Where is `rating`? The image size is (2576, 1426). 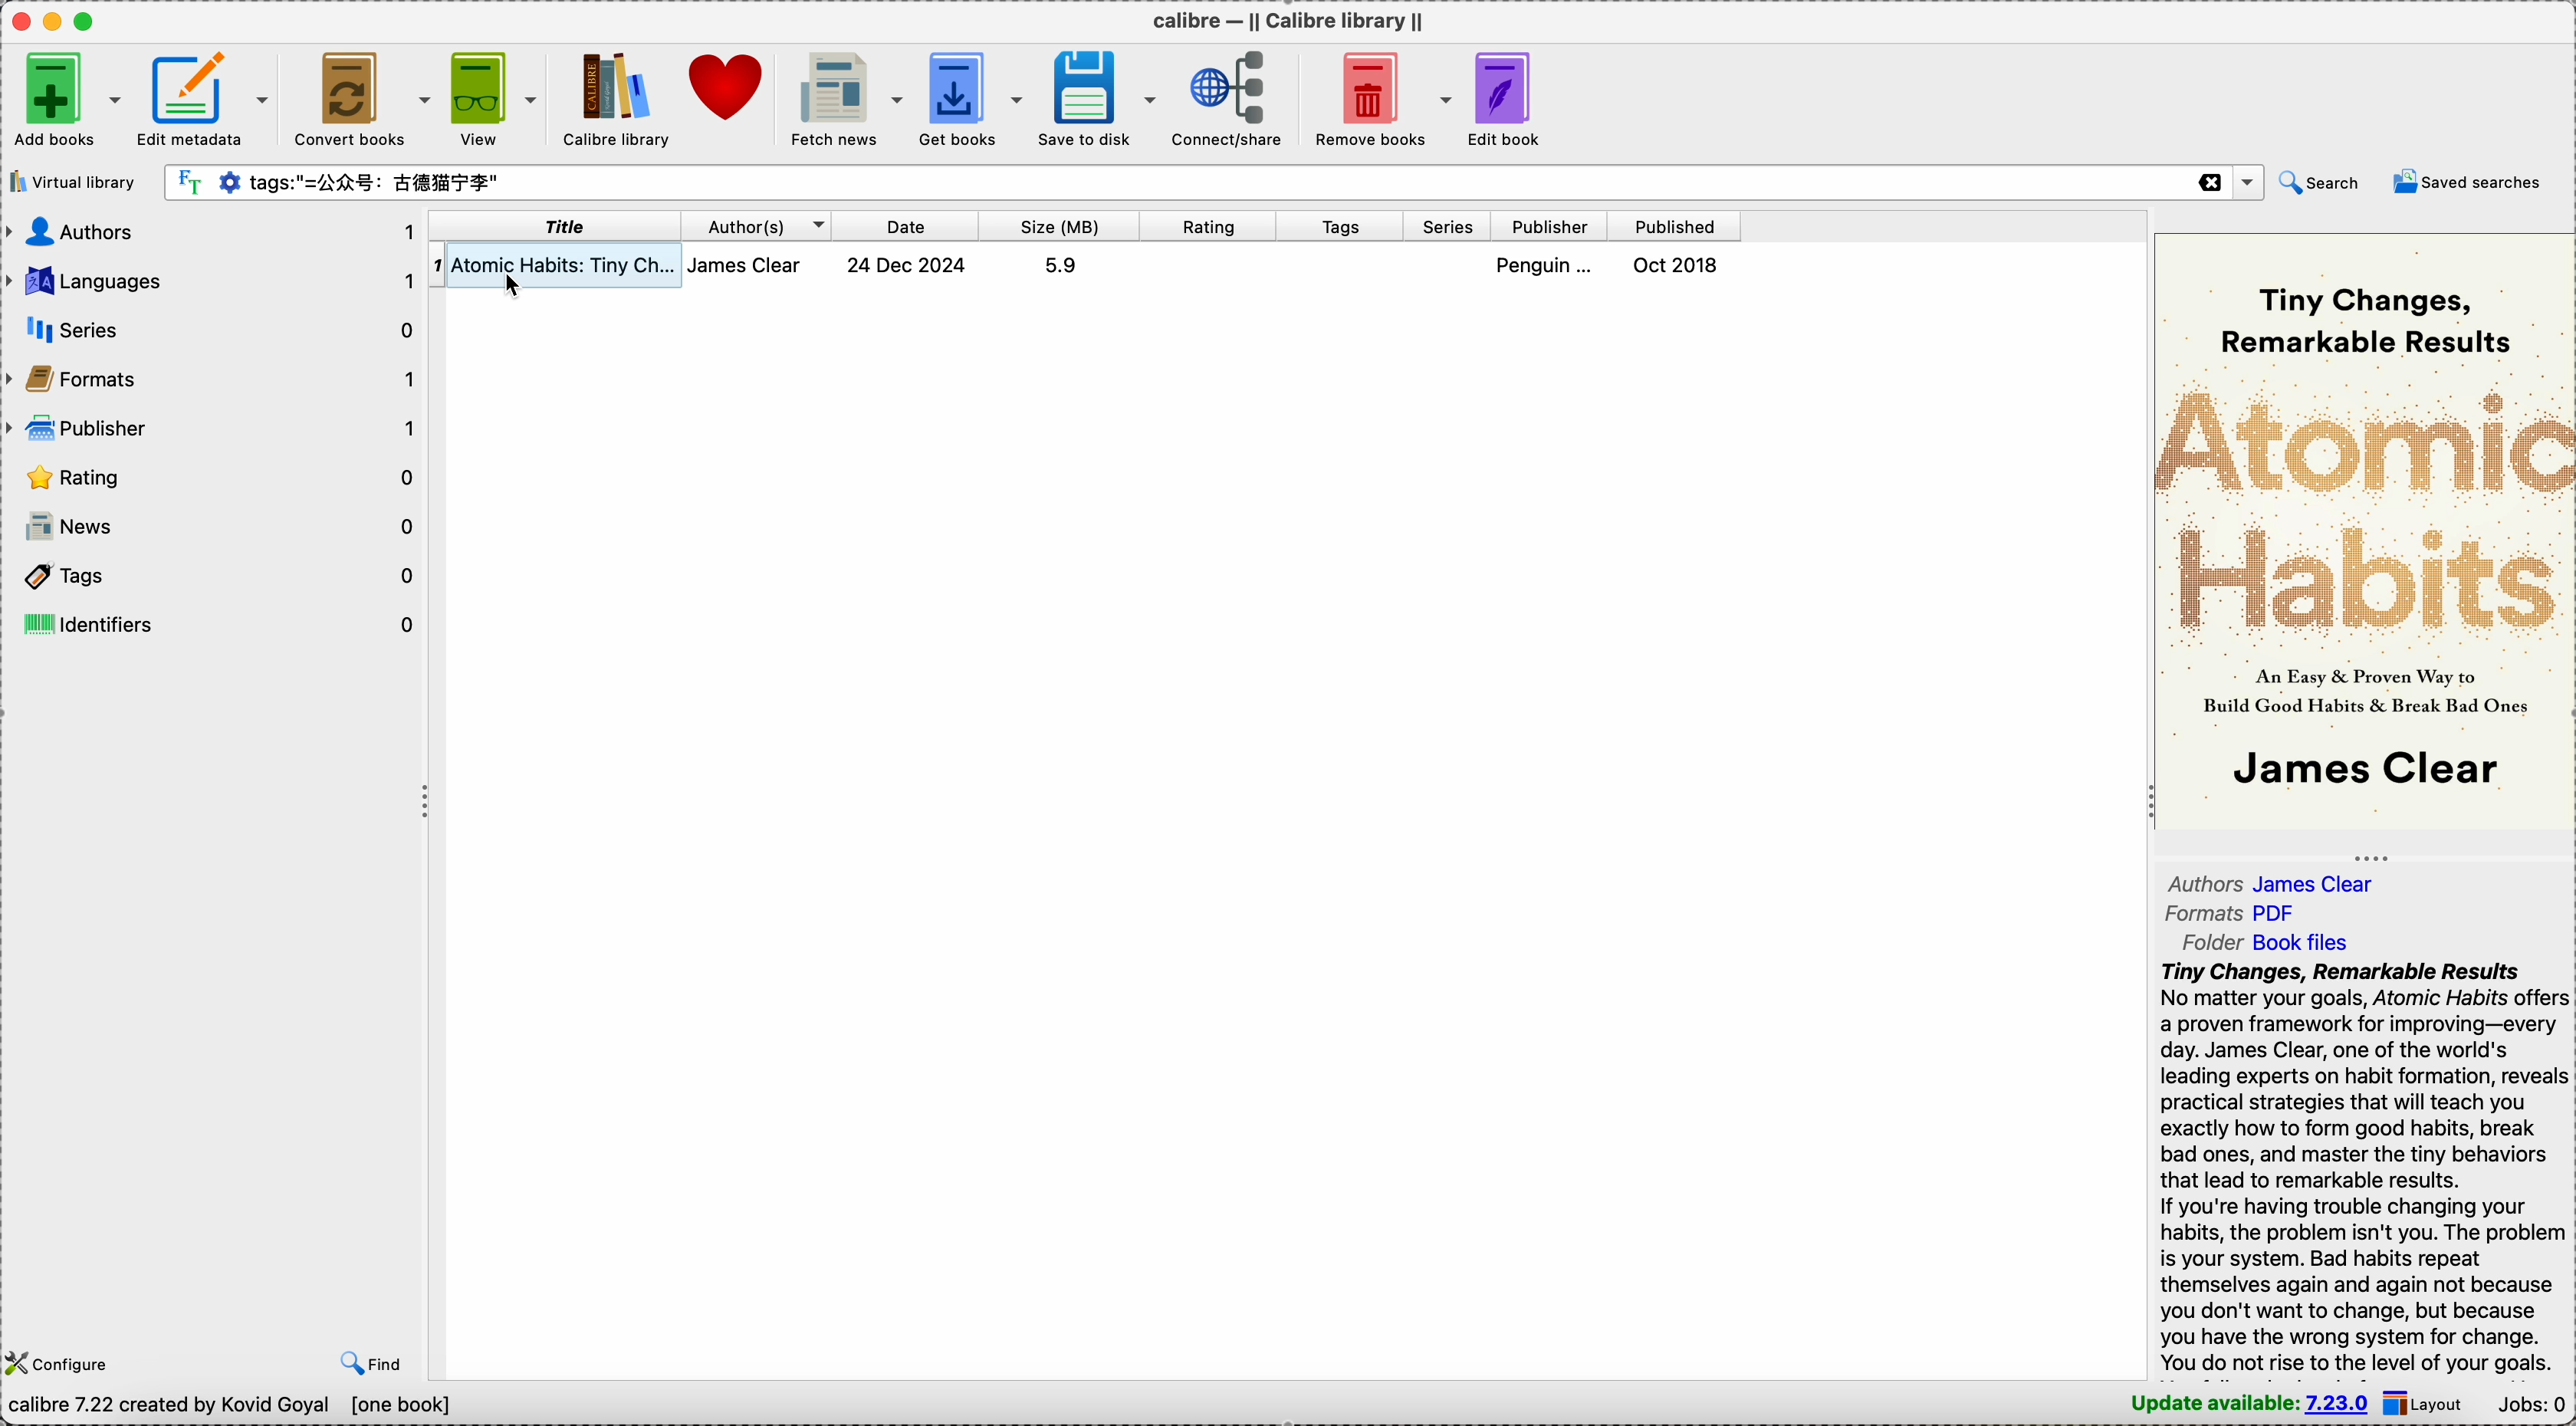 rating is located at coordinates (1209, 225).